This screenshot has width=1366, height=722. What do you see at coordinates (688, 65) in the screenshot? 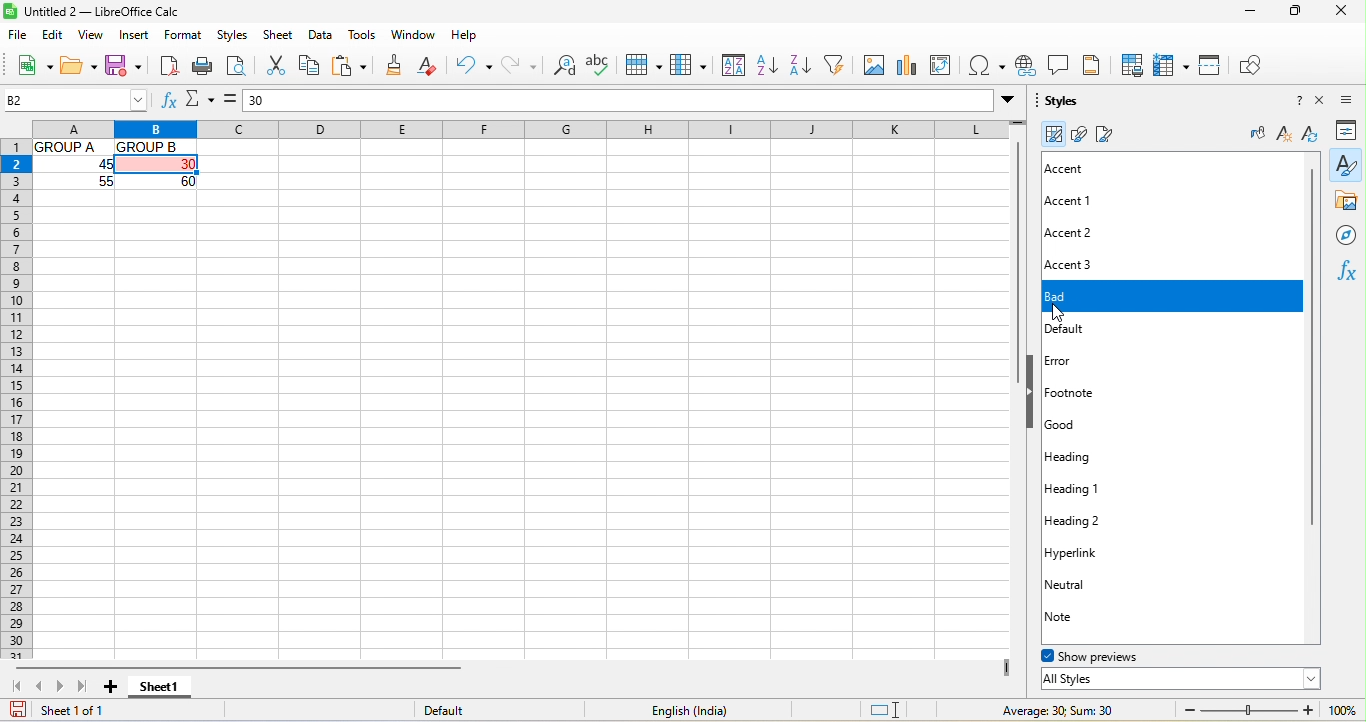
I see `column` at bounding box center [688, 65].